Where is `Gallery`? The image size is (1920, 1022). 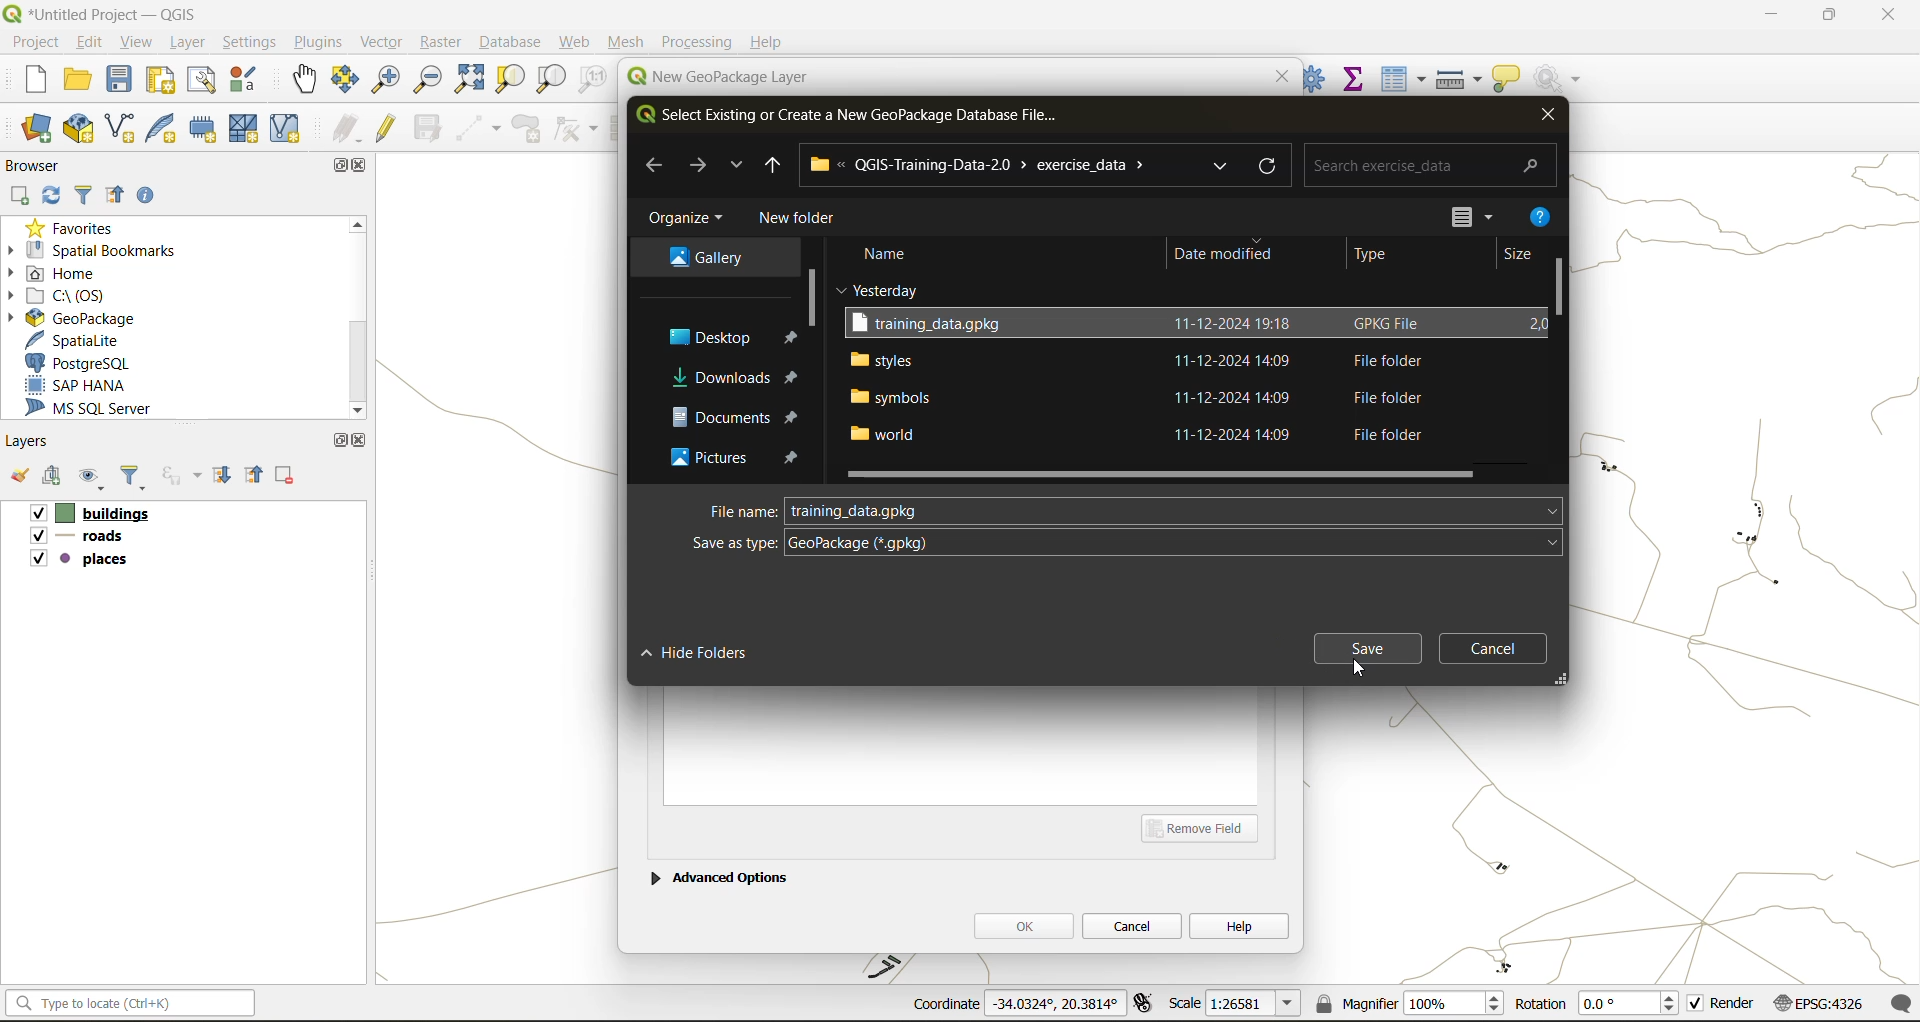 Gallery is located at coordinates (704, 256).